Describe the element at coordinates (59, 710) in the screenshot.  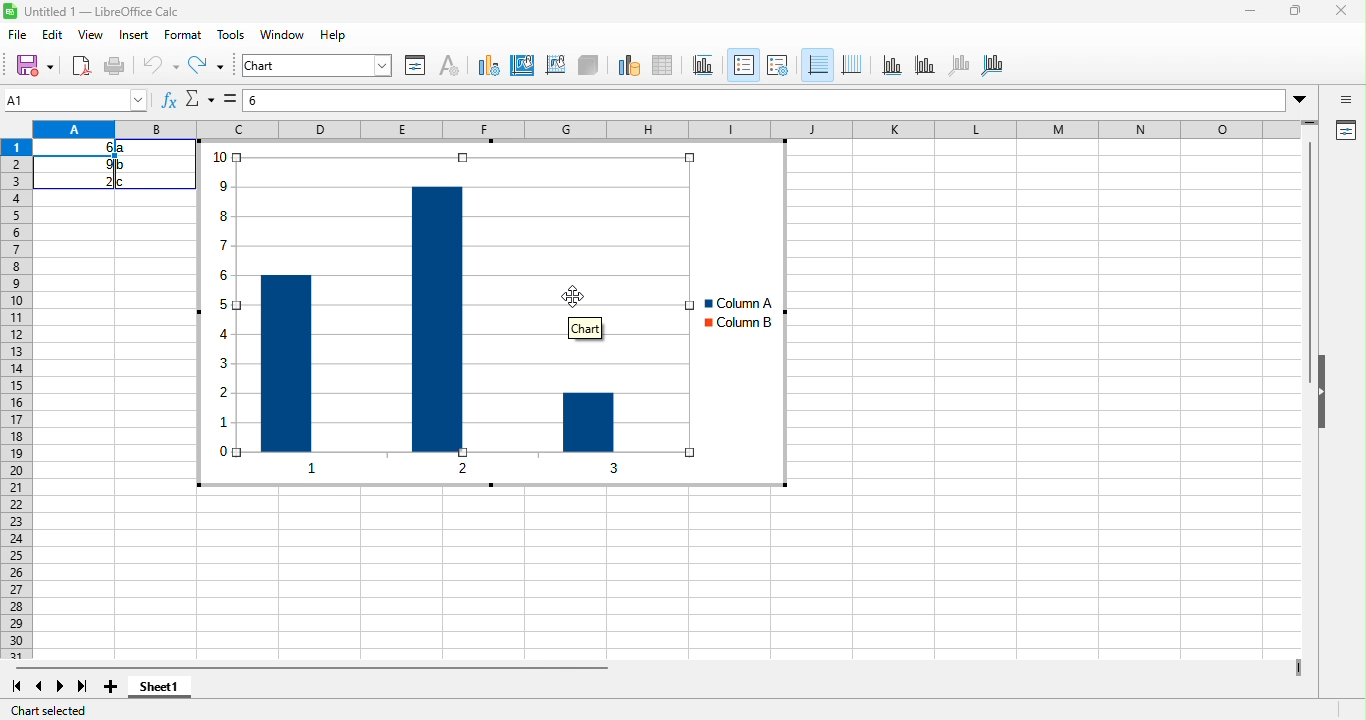
I see `chart selected` at that location.